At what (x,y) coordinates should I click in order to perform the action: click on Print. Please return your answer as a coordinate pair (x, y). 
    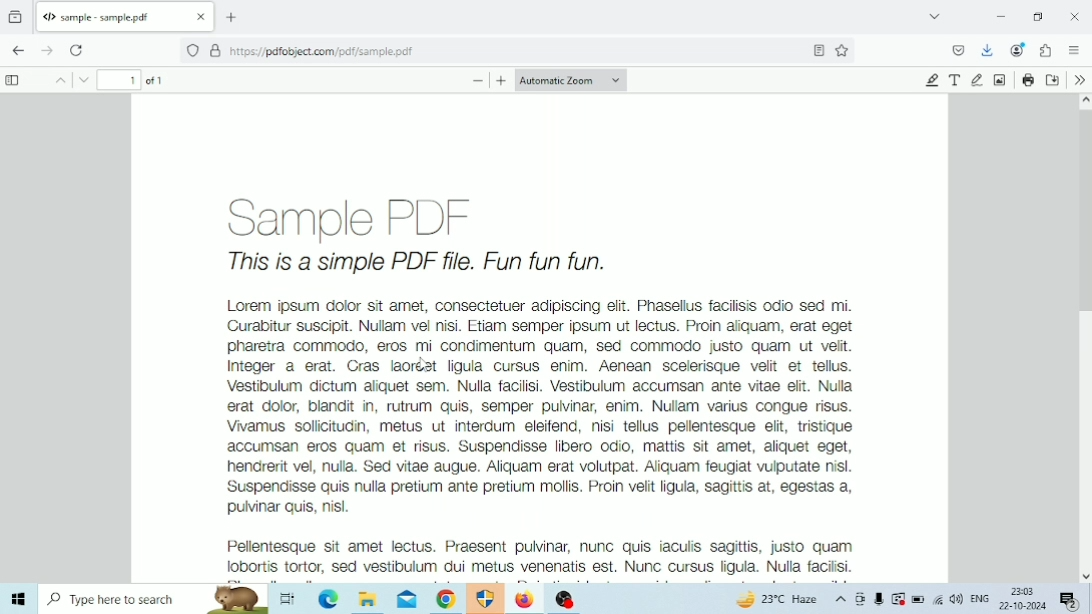
    Looking at the image, I should click on (1029, 80).